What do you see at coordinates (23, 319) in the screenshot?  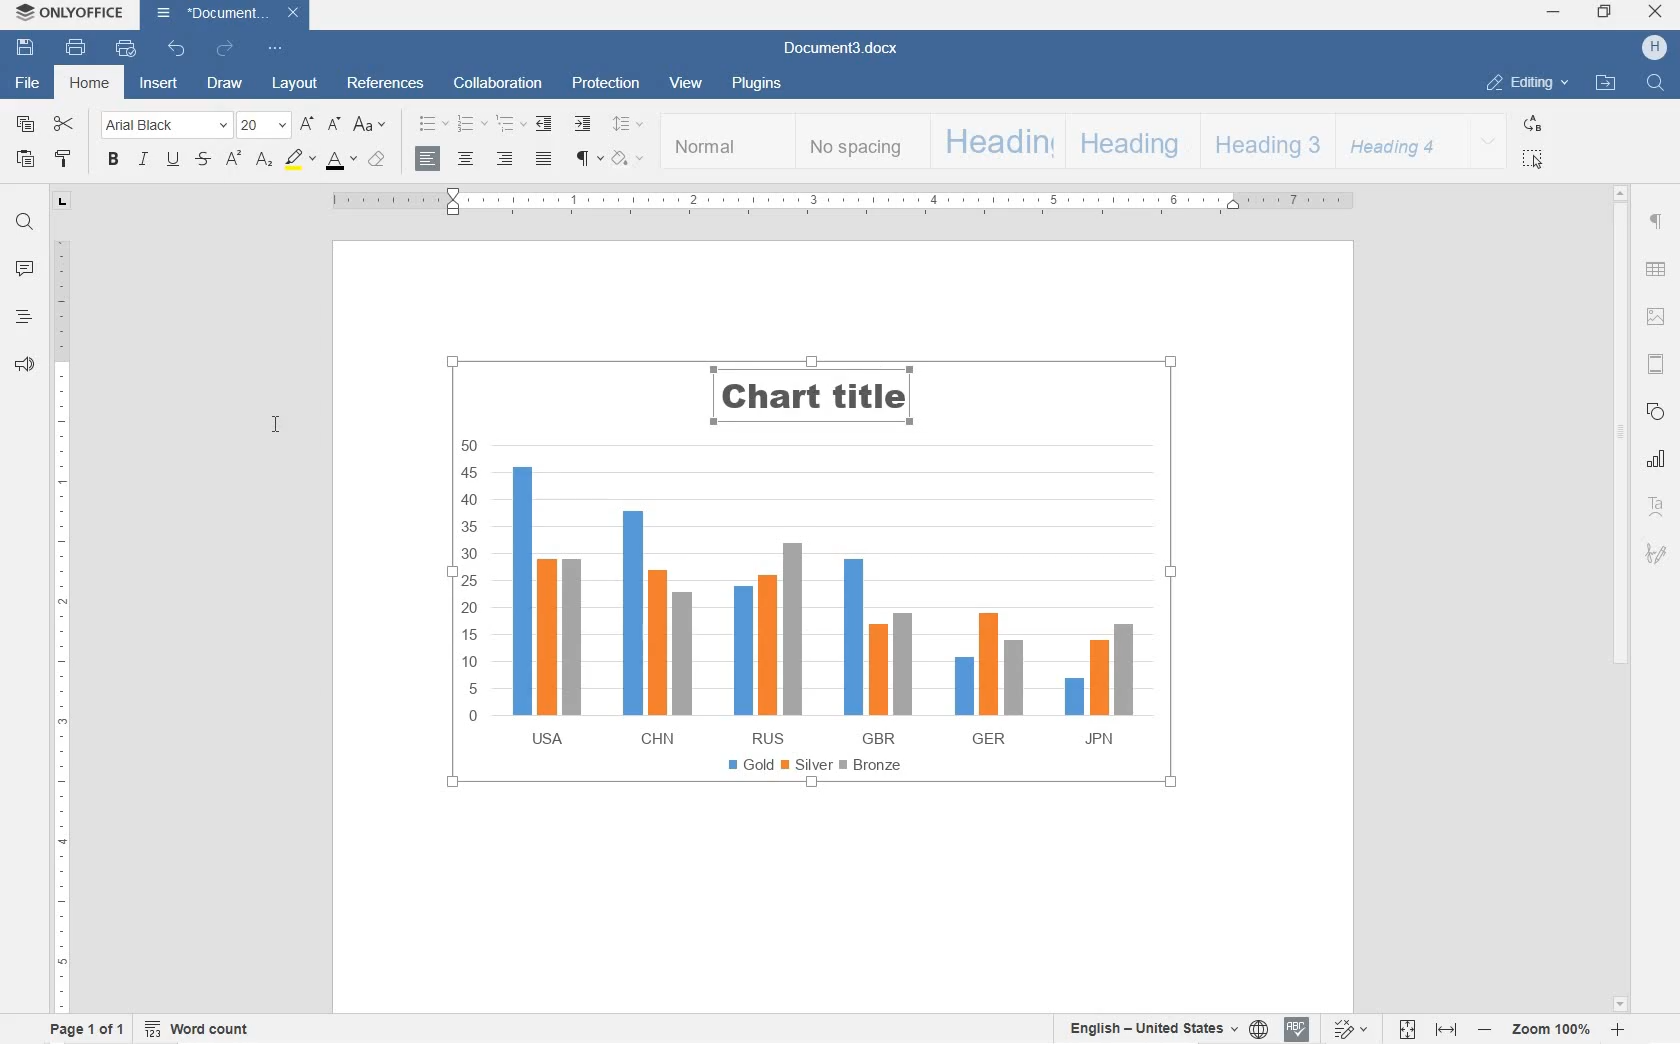 I see `HEADINGS` at bounding box center [23, 319].